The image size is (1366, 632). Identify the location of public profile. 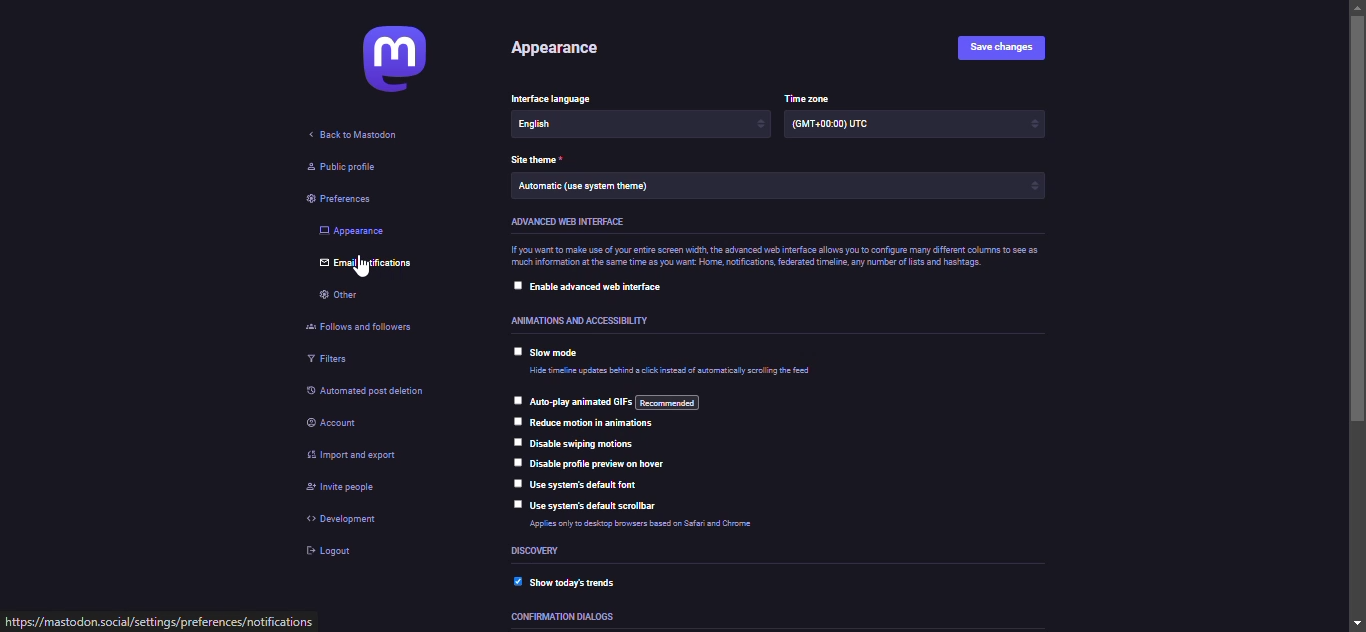
(346, 168).